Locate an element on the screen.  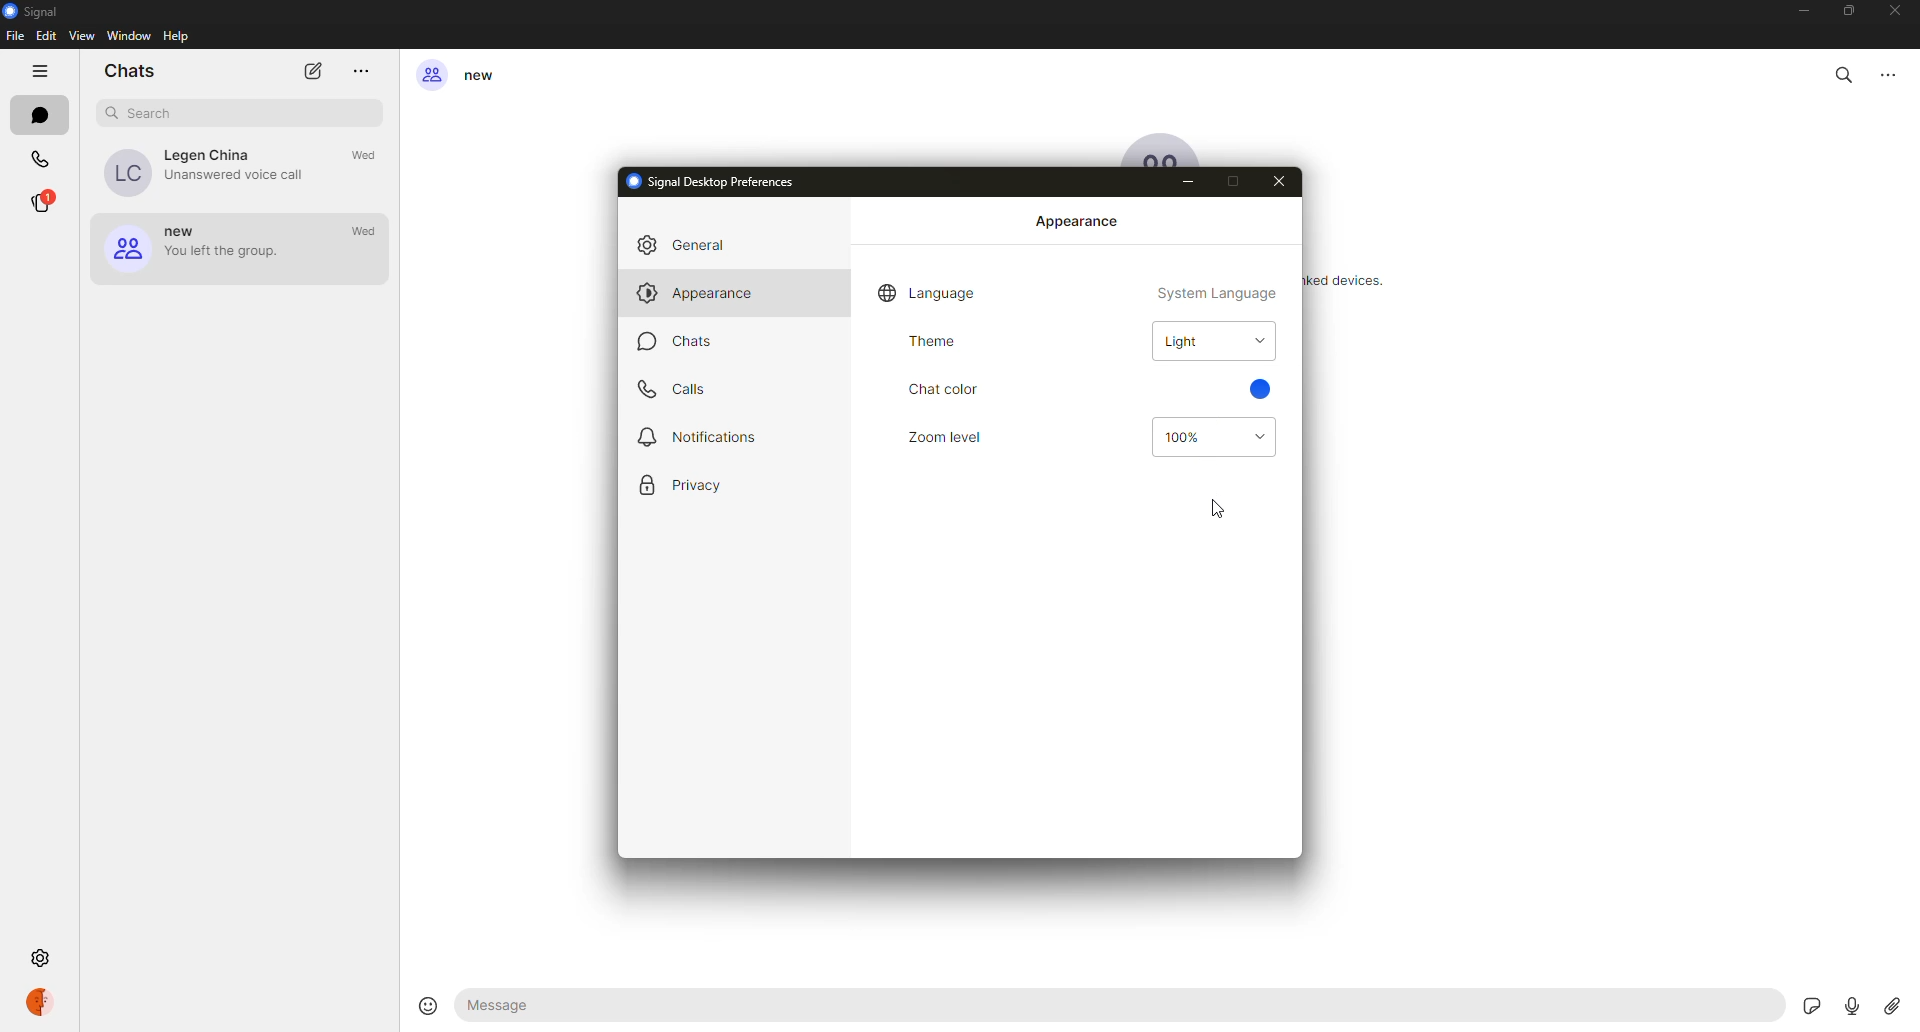
edit is located at coordinates (46, 37).